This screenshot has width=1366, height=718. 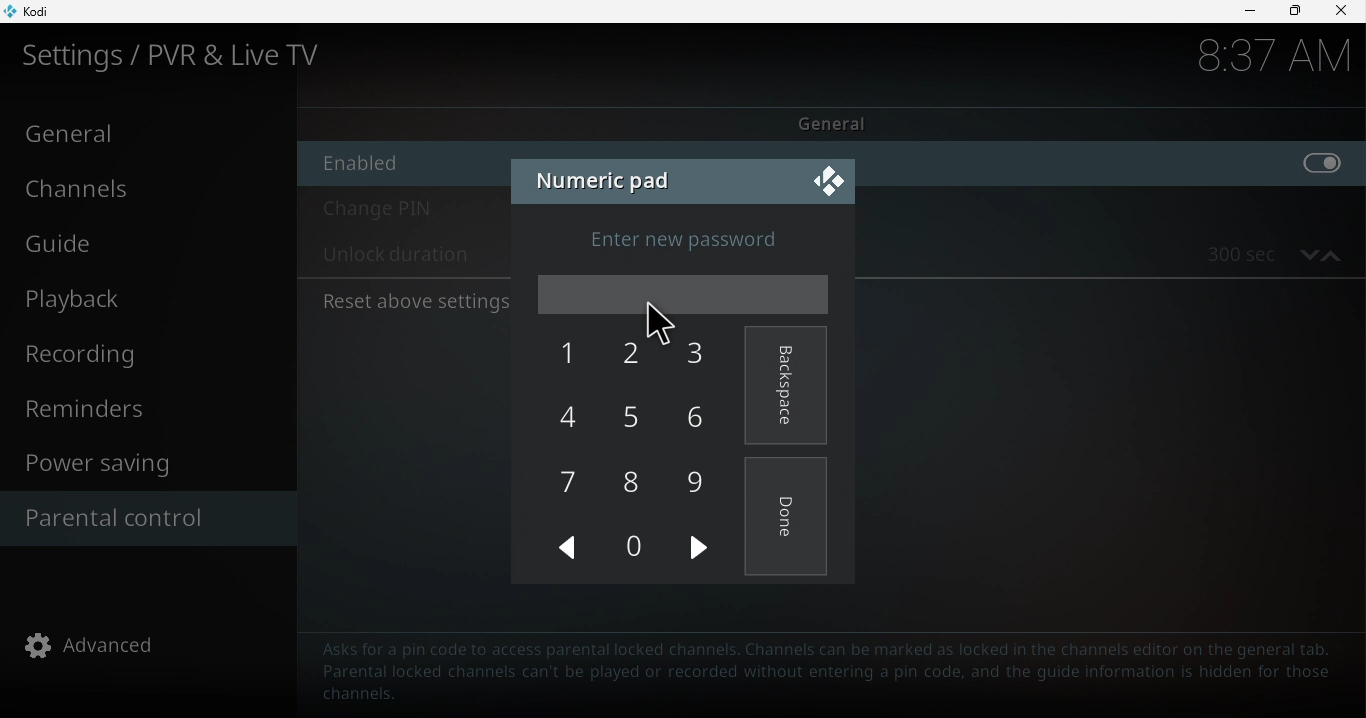 I want to click on Unlock duration, so click(x=395, y=257).